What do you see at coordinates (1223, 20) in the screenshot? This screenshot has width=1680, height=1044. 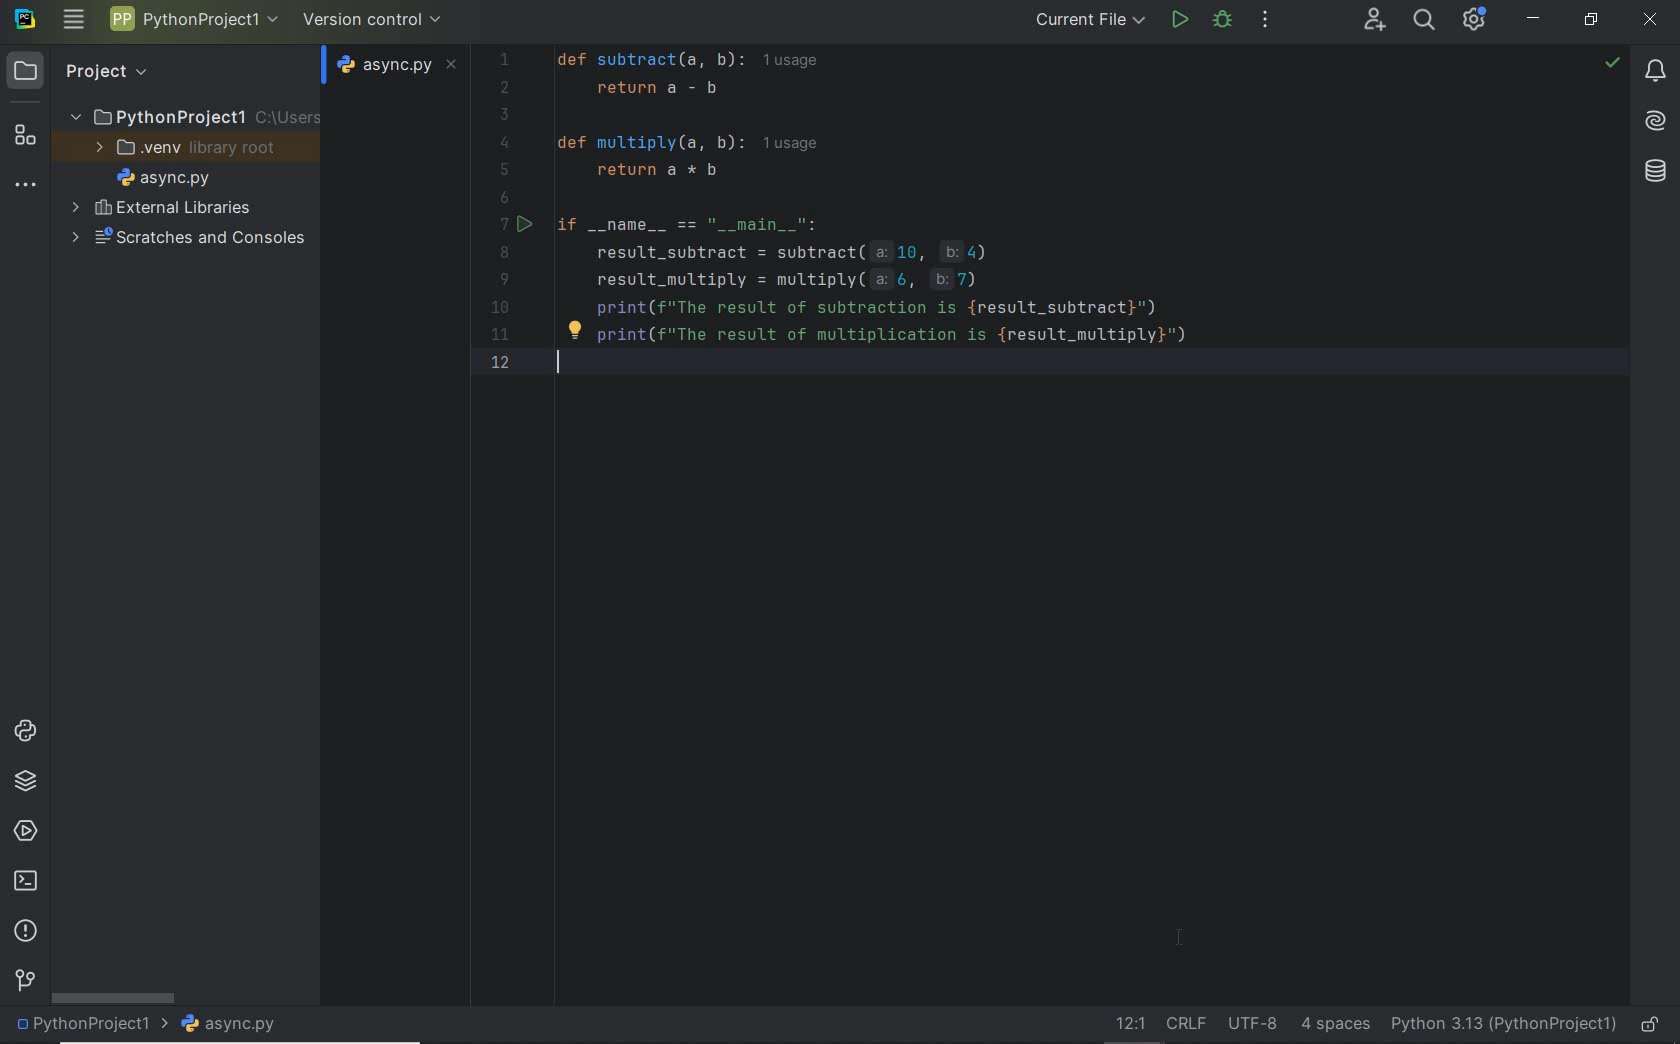 I see `debug` at bounding box center [1223, 20].